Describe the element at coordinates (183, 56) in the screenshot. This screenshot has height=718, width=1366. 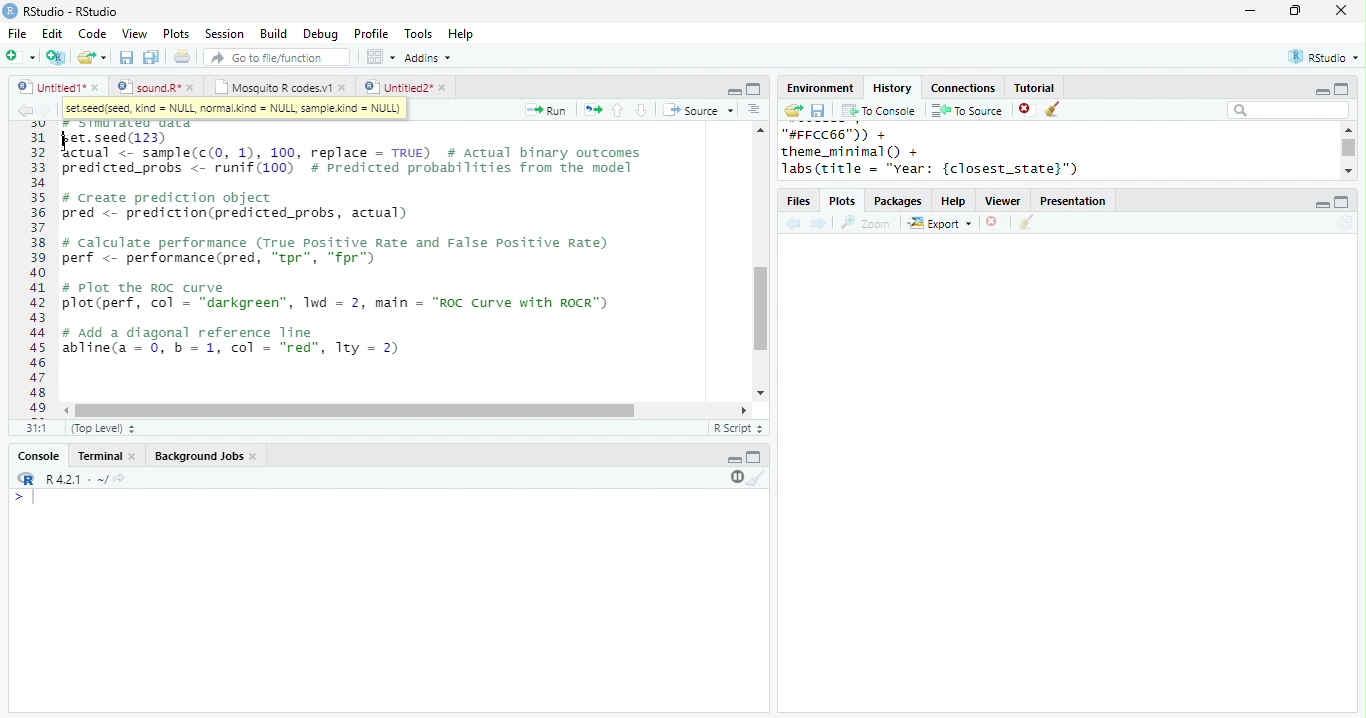
I see `print` at that location.